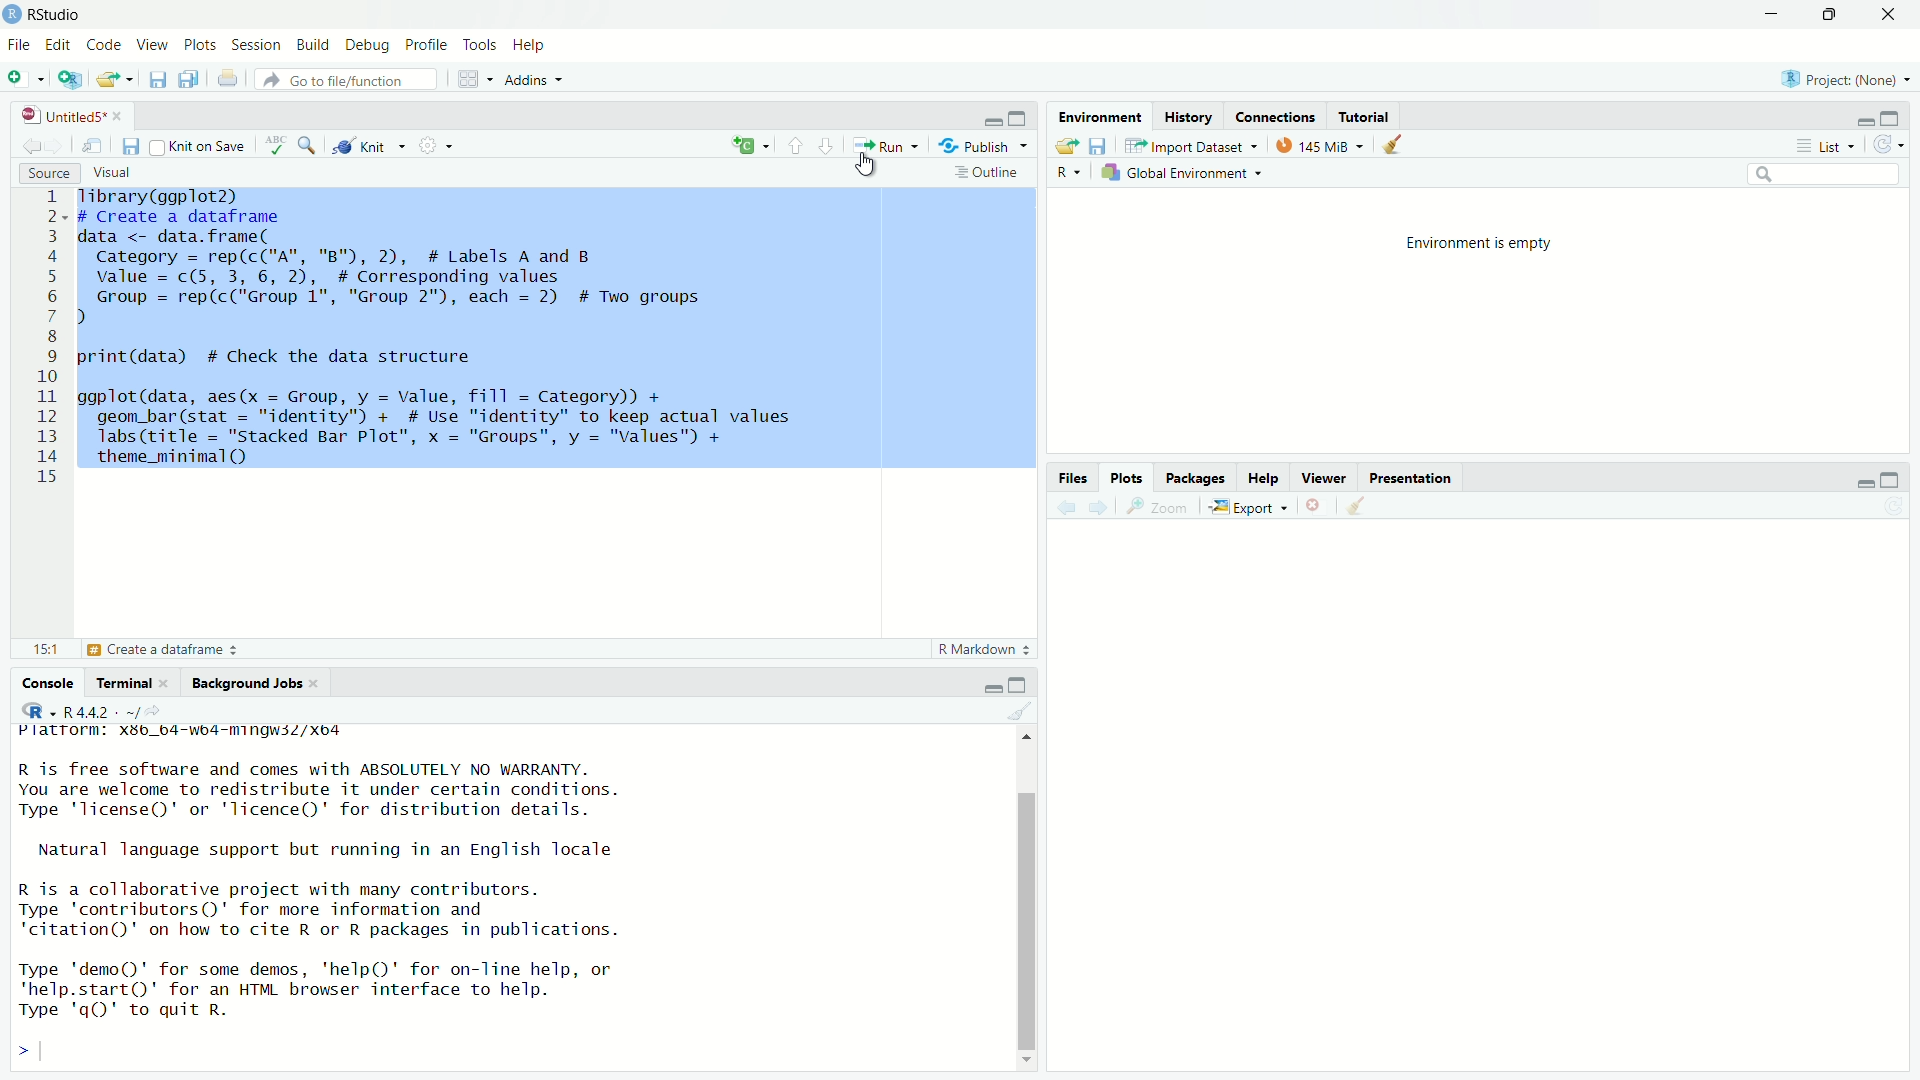  What do you see at coordinates (70, 79) in the screenshot?
I see `Create a project` at bounding box center [70, 79].